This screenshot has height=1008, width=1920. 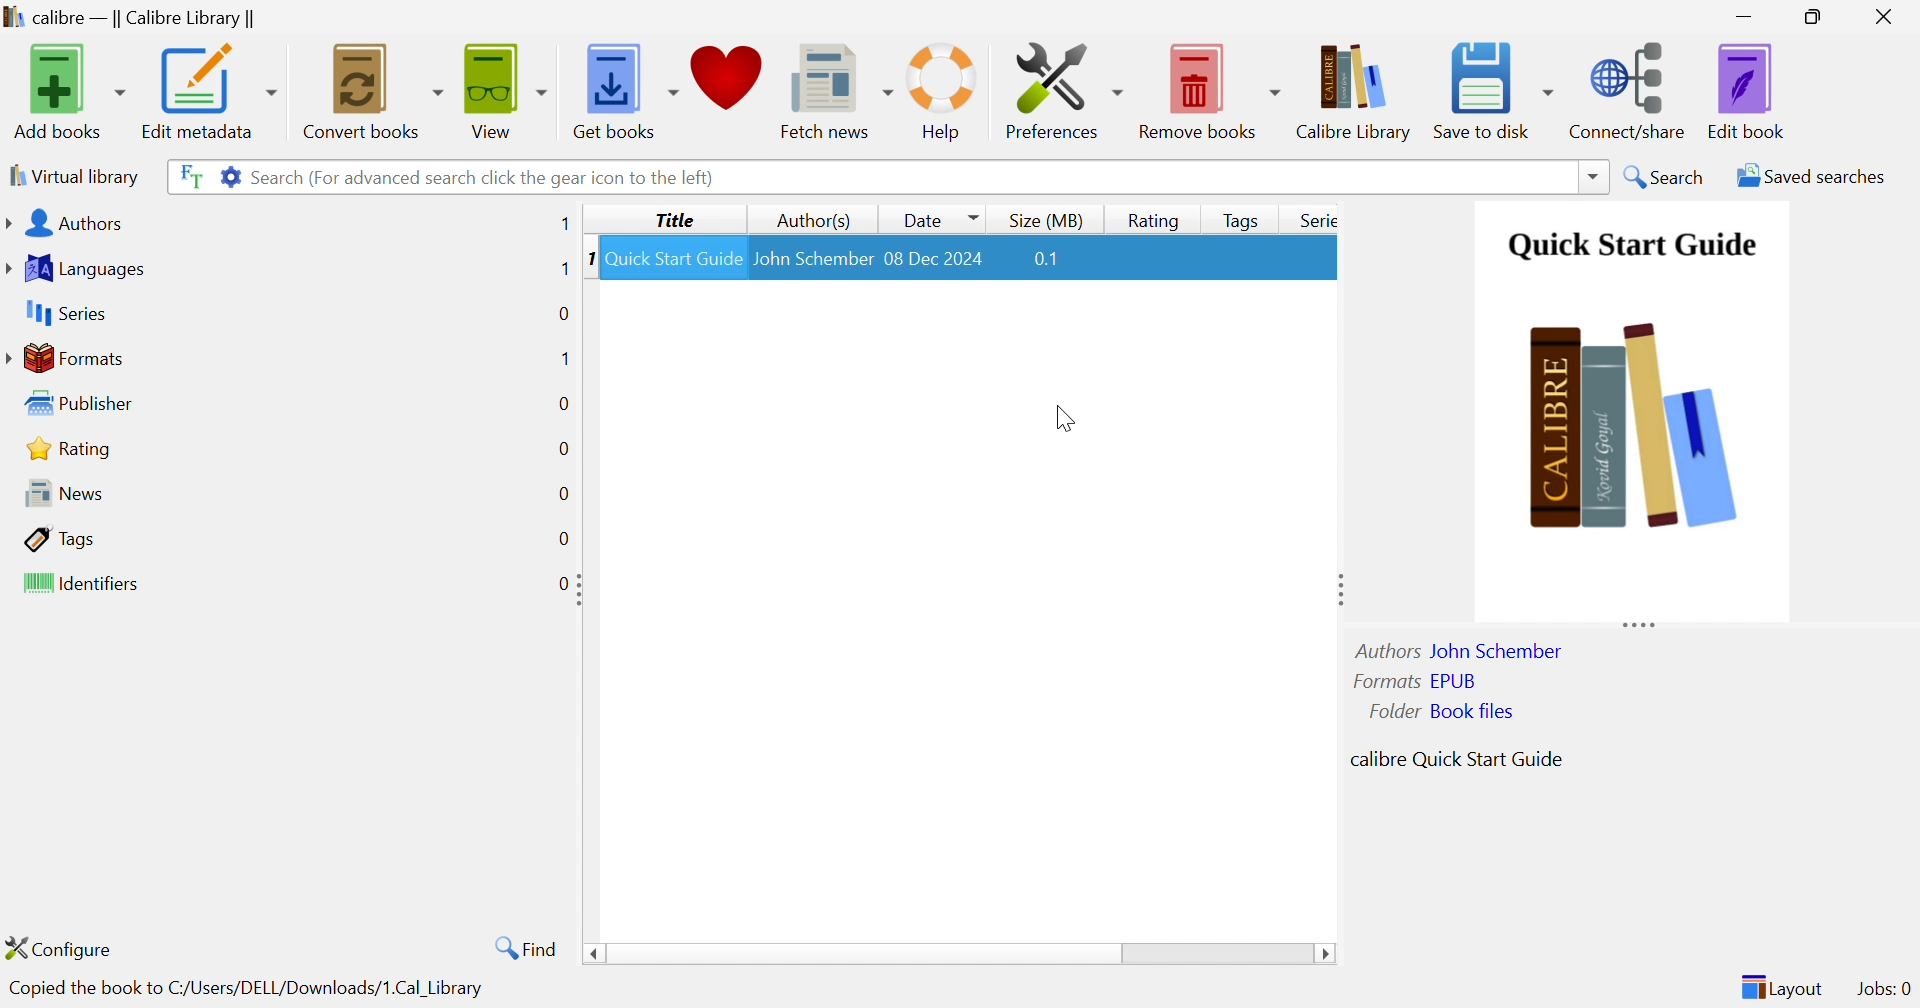 I want to click on 08 Dec 2024, so click(x=936, y=255).